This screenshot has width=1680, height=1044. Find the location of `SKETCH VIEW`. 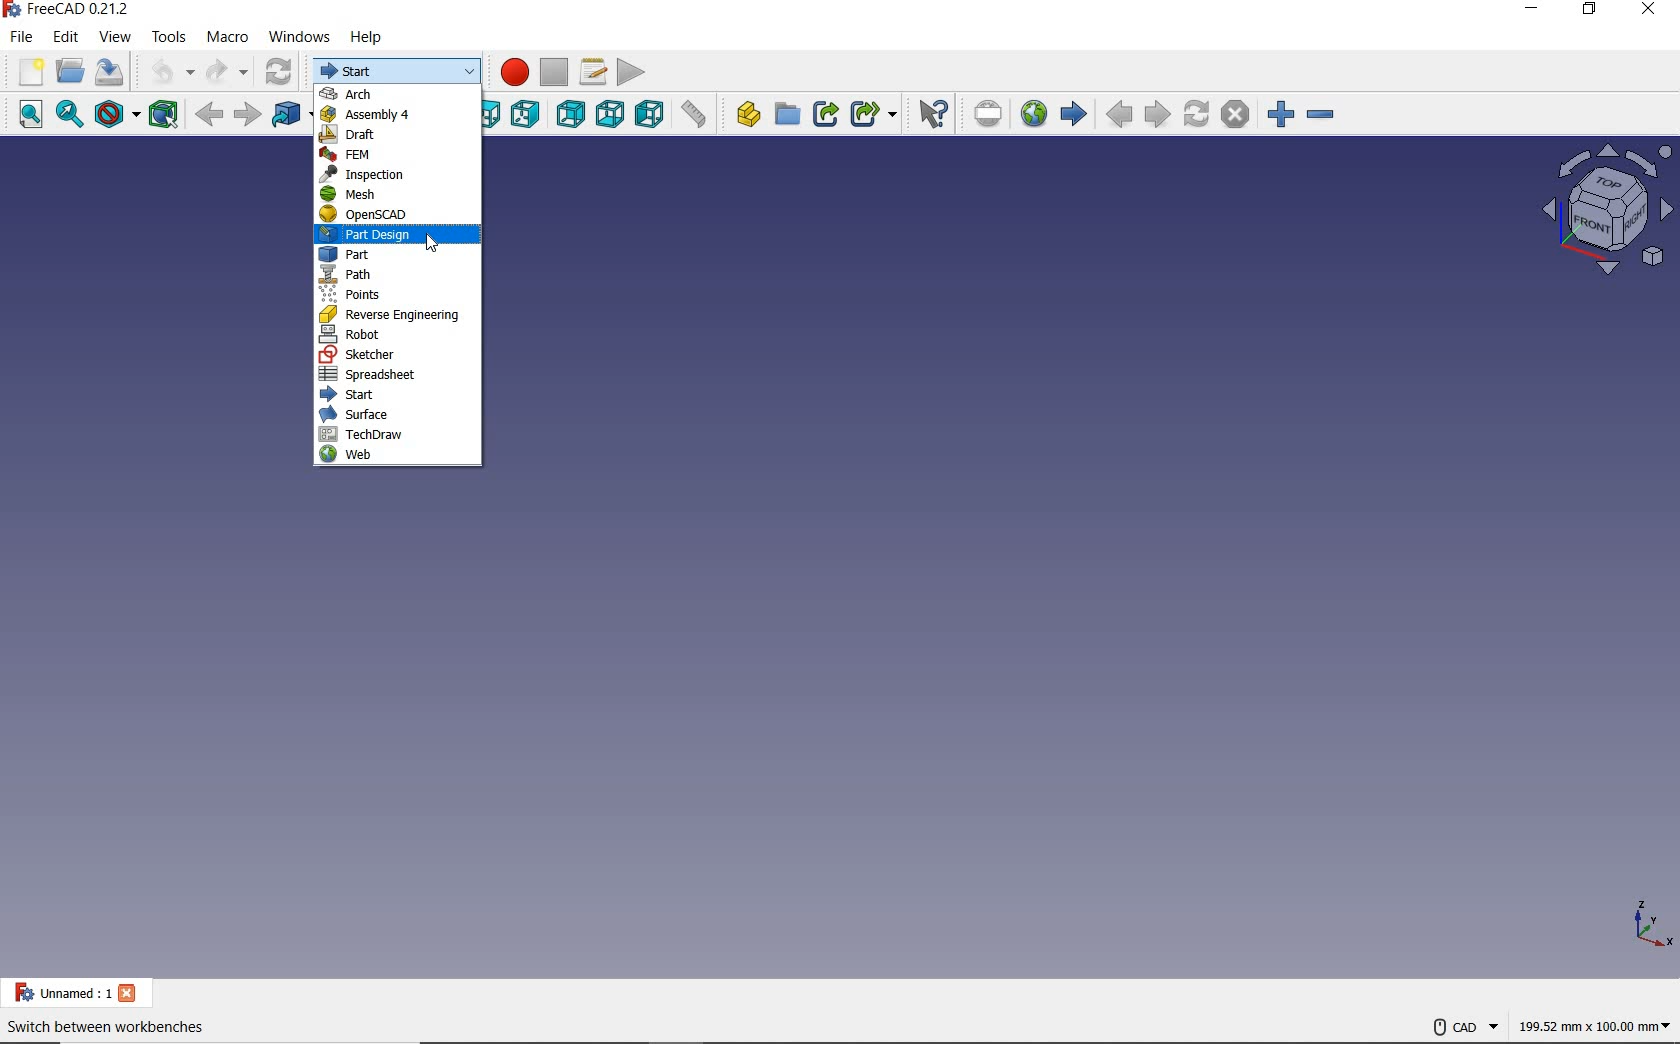

SKETCH VIEW is located at coordinates (1596, 208).